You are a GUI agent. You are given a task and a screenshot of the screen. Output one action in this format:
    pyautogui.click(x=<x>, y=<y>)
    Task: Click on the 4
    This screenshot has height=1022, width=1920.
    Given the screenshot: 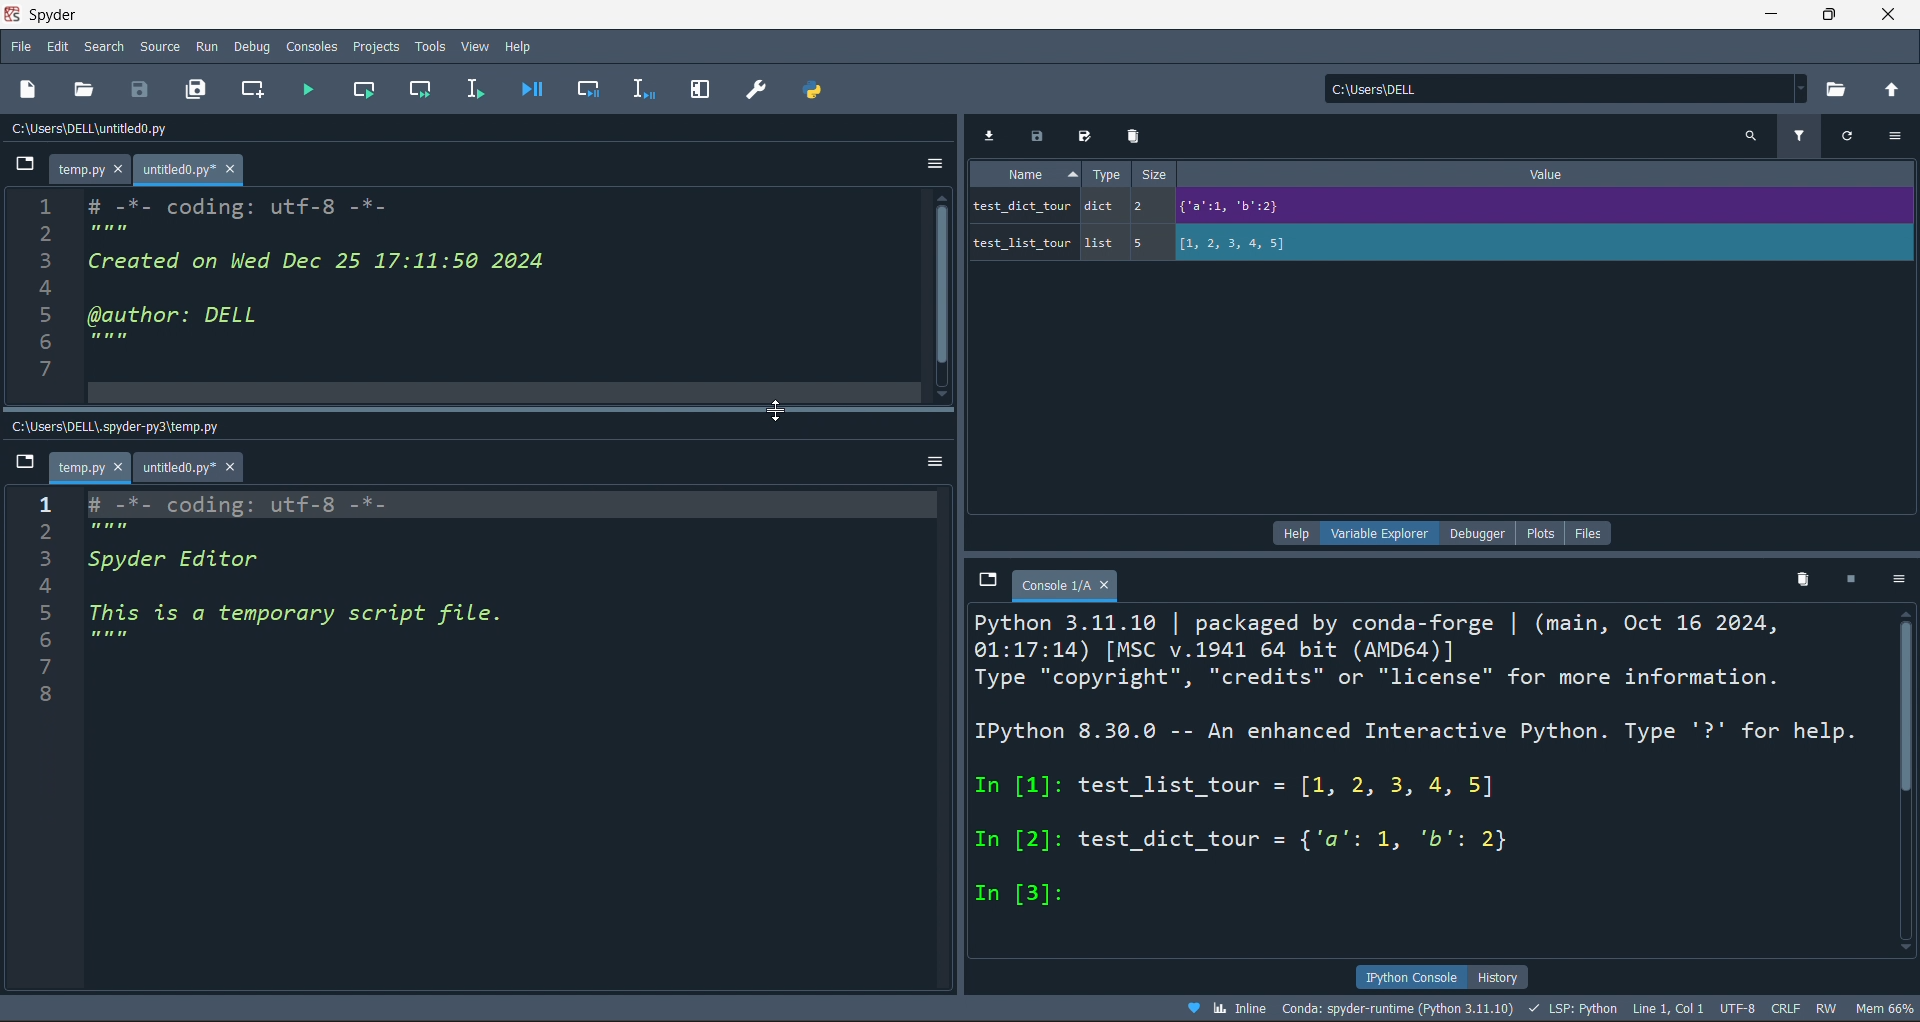 What is the action you would take?
    pyautogui.click(x=111, y=589)
    